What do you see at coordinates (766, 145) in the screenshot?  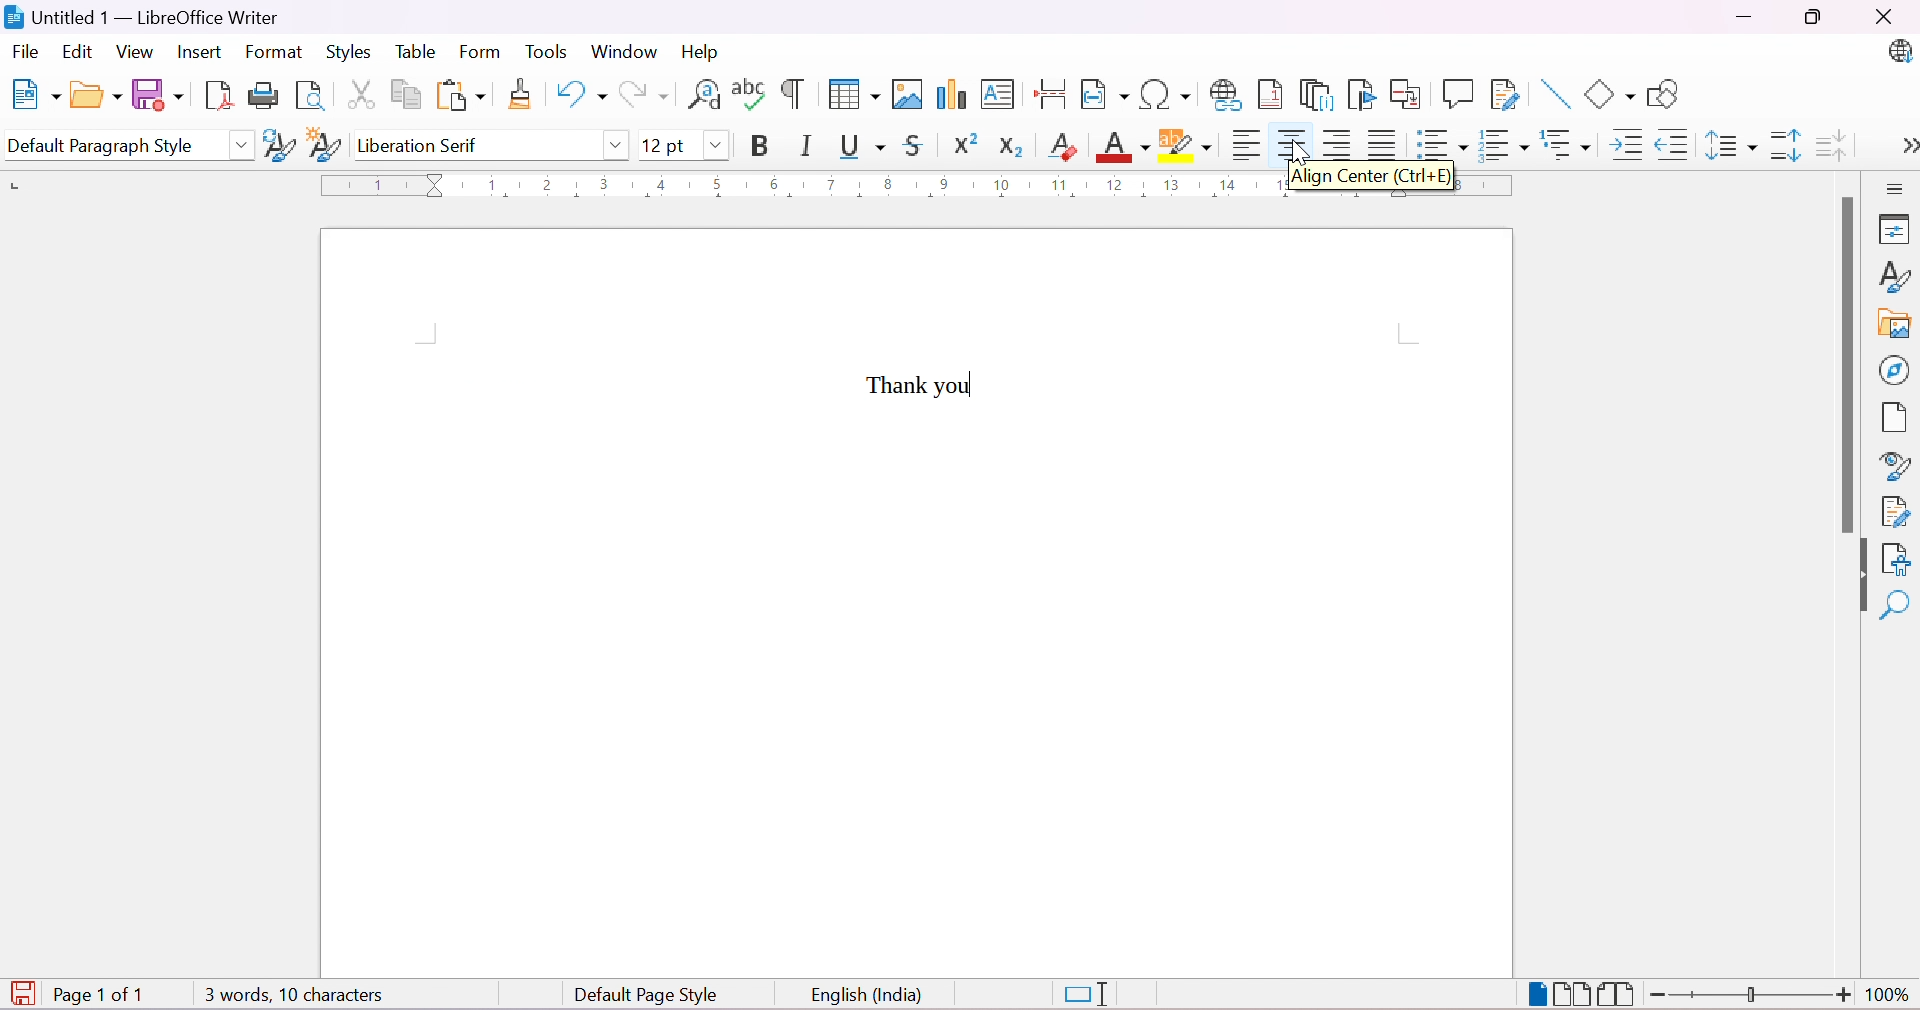 I see `Bold` at bounding box center [766, 145].